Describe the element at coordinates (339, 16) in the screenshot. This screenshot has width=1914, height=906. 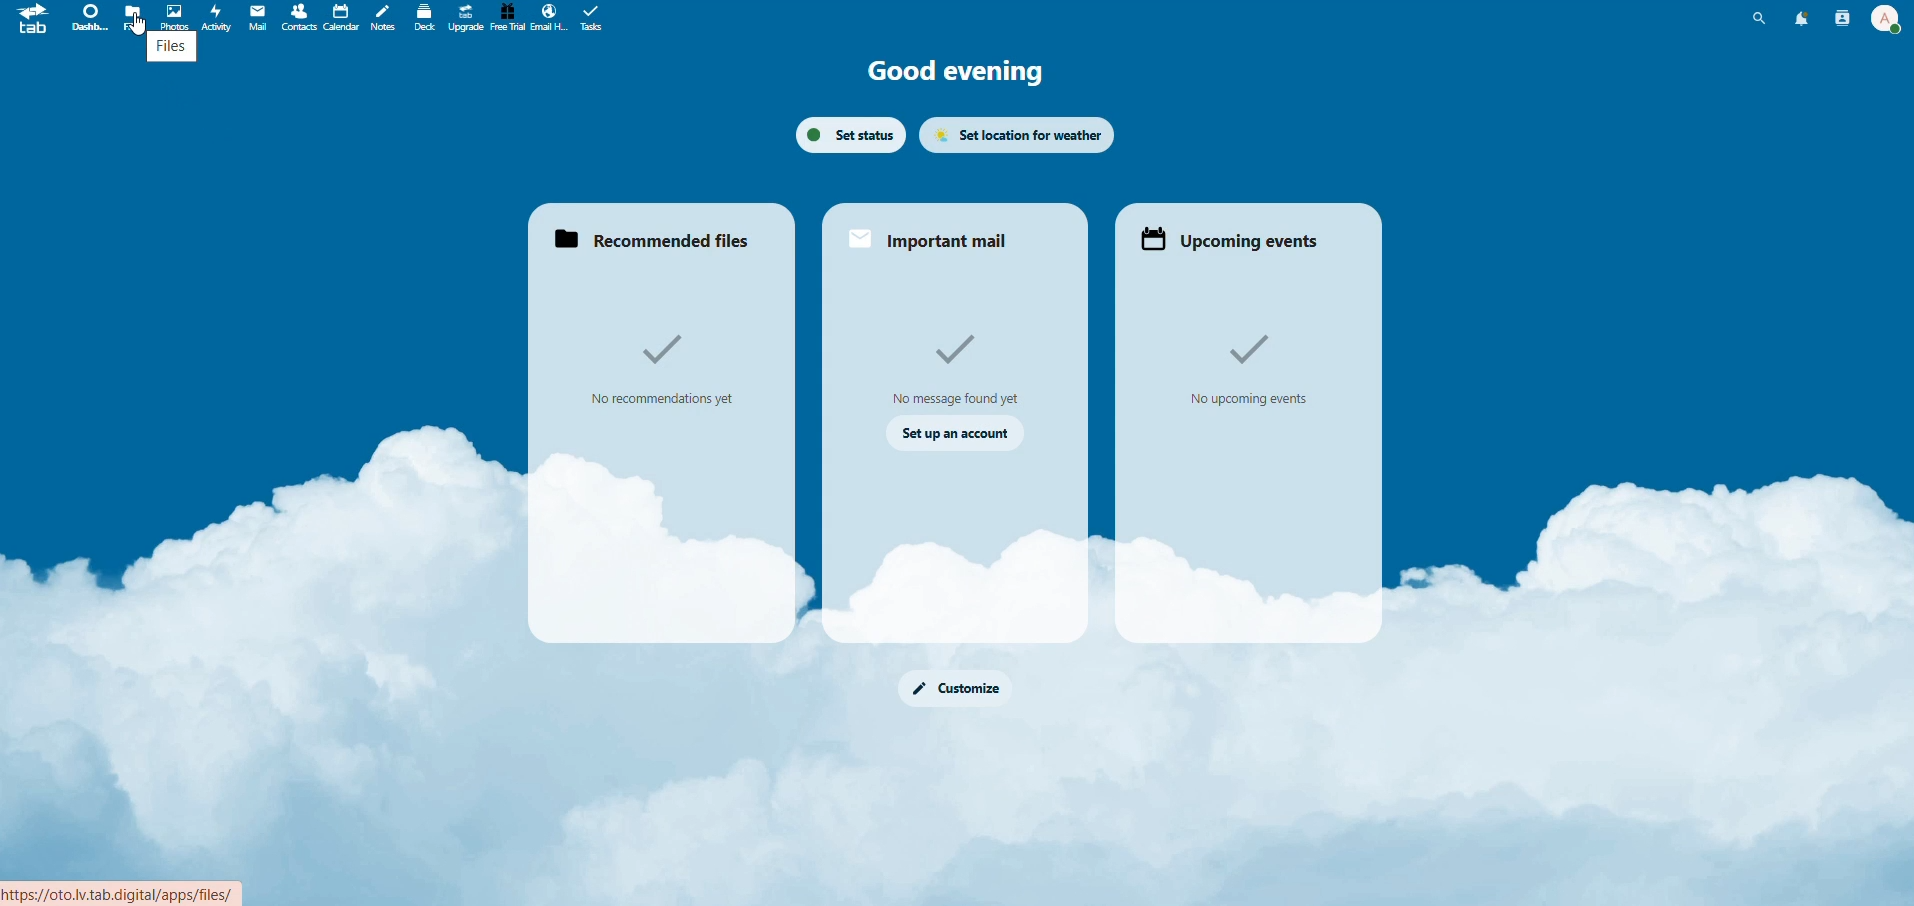
I see `Calendar` at that location.